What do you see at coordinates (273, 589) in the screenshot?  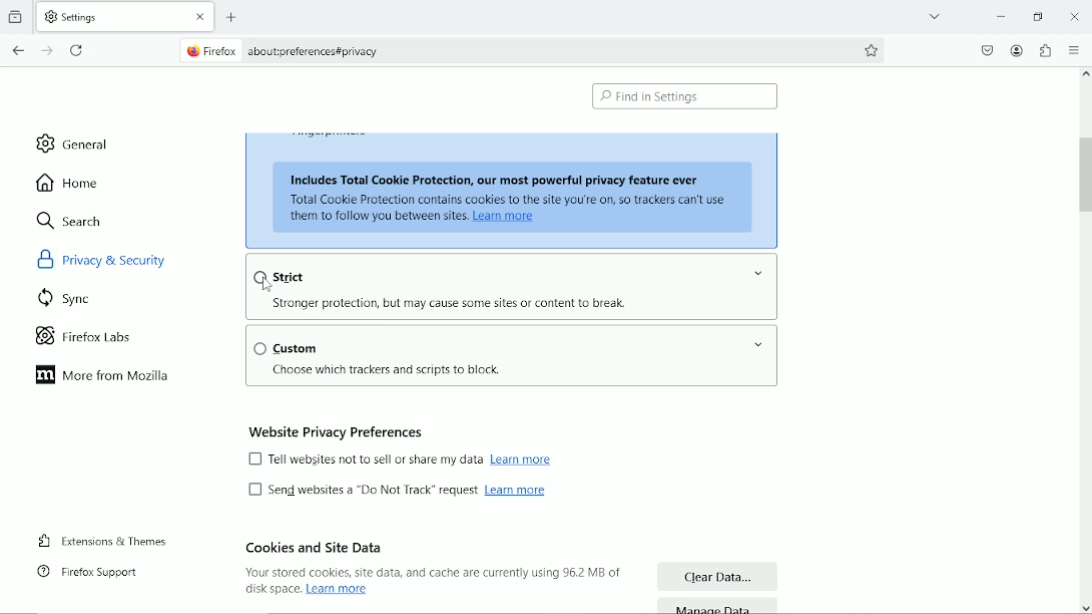 I see `text` at bounding box center [273, 589].